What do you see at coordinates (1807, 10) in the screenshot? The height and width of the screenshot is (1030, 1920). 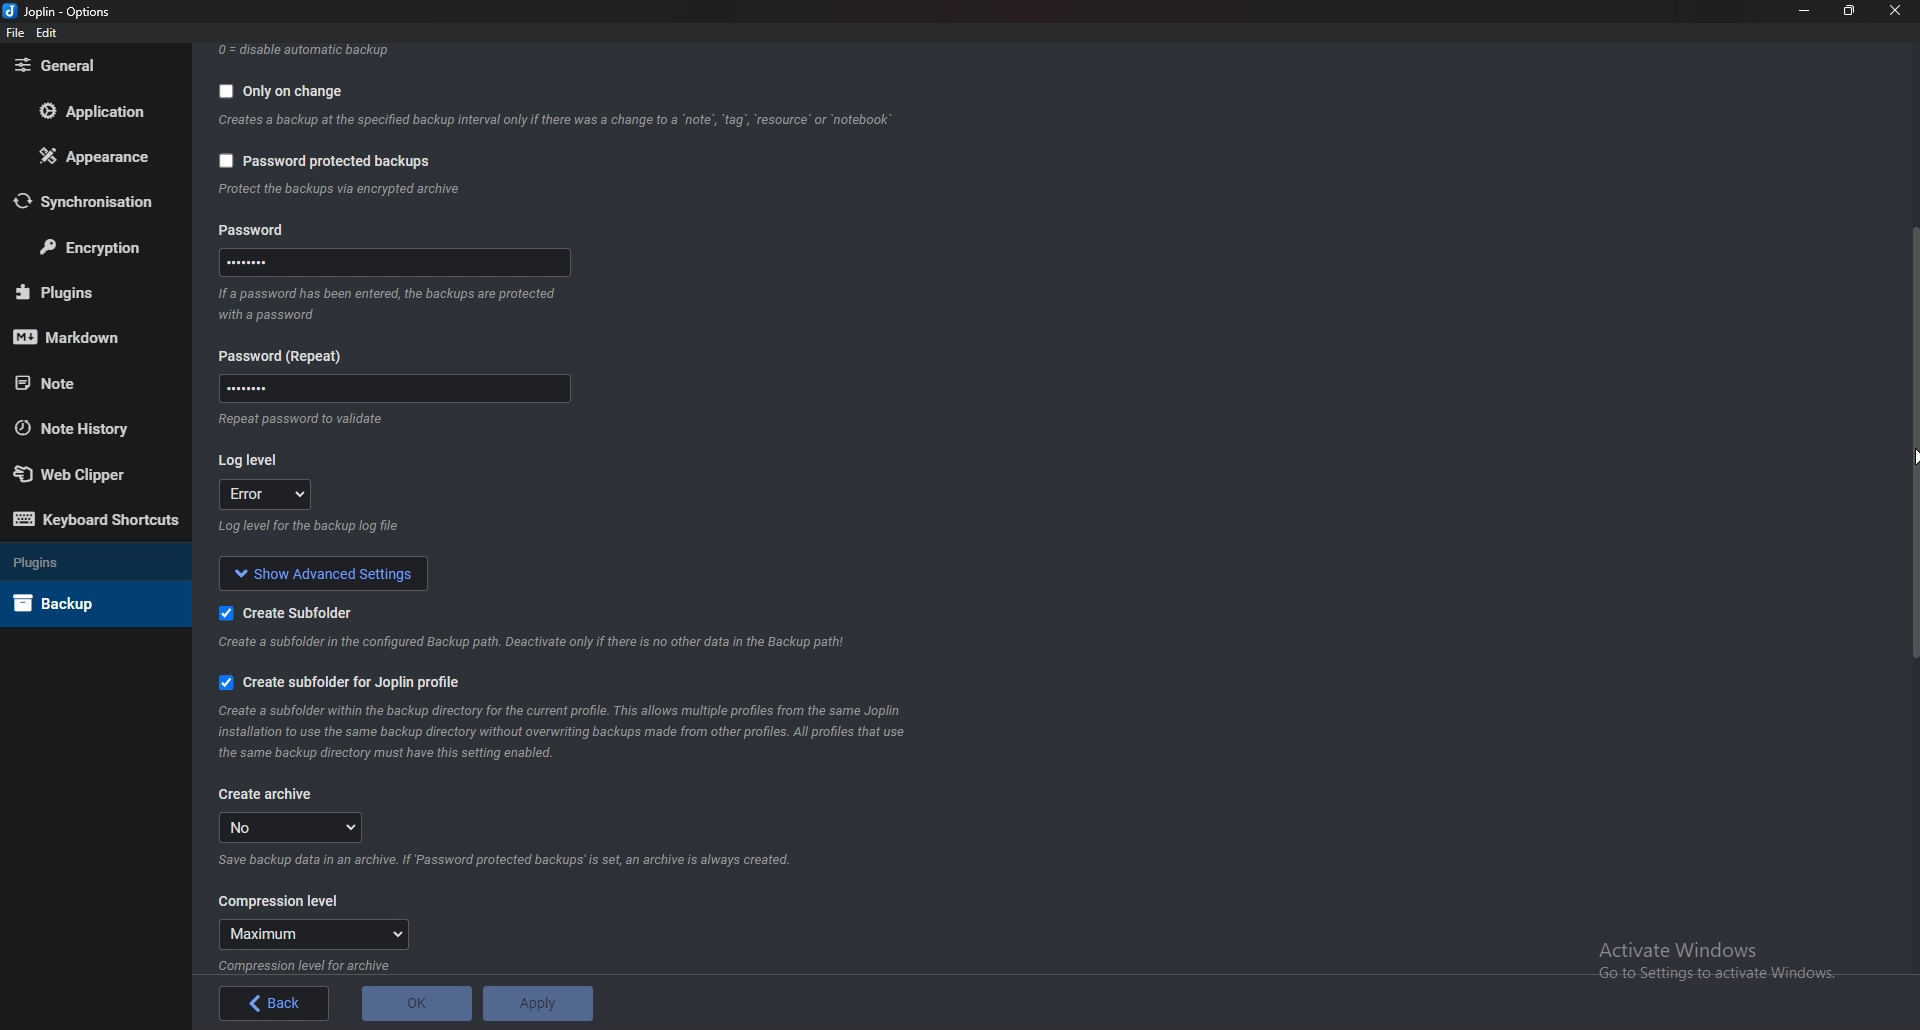 I see `Minimize` at bounding box center [1807, 10].